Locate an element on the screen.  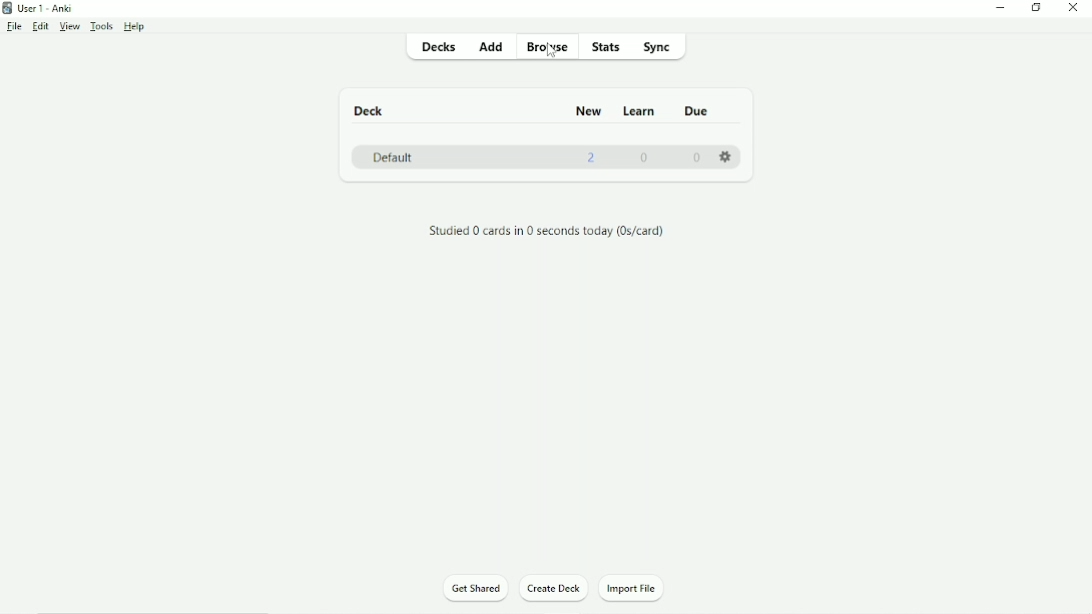
File is located at coordinates (14, 27).